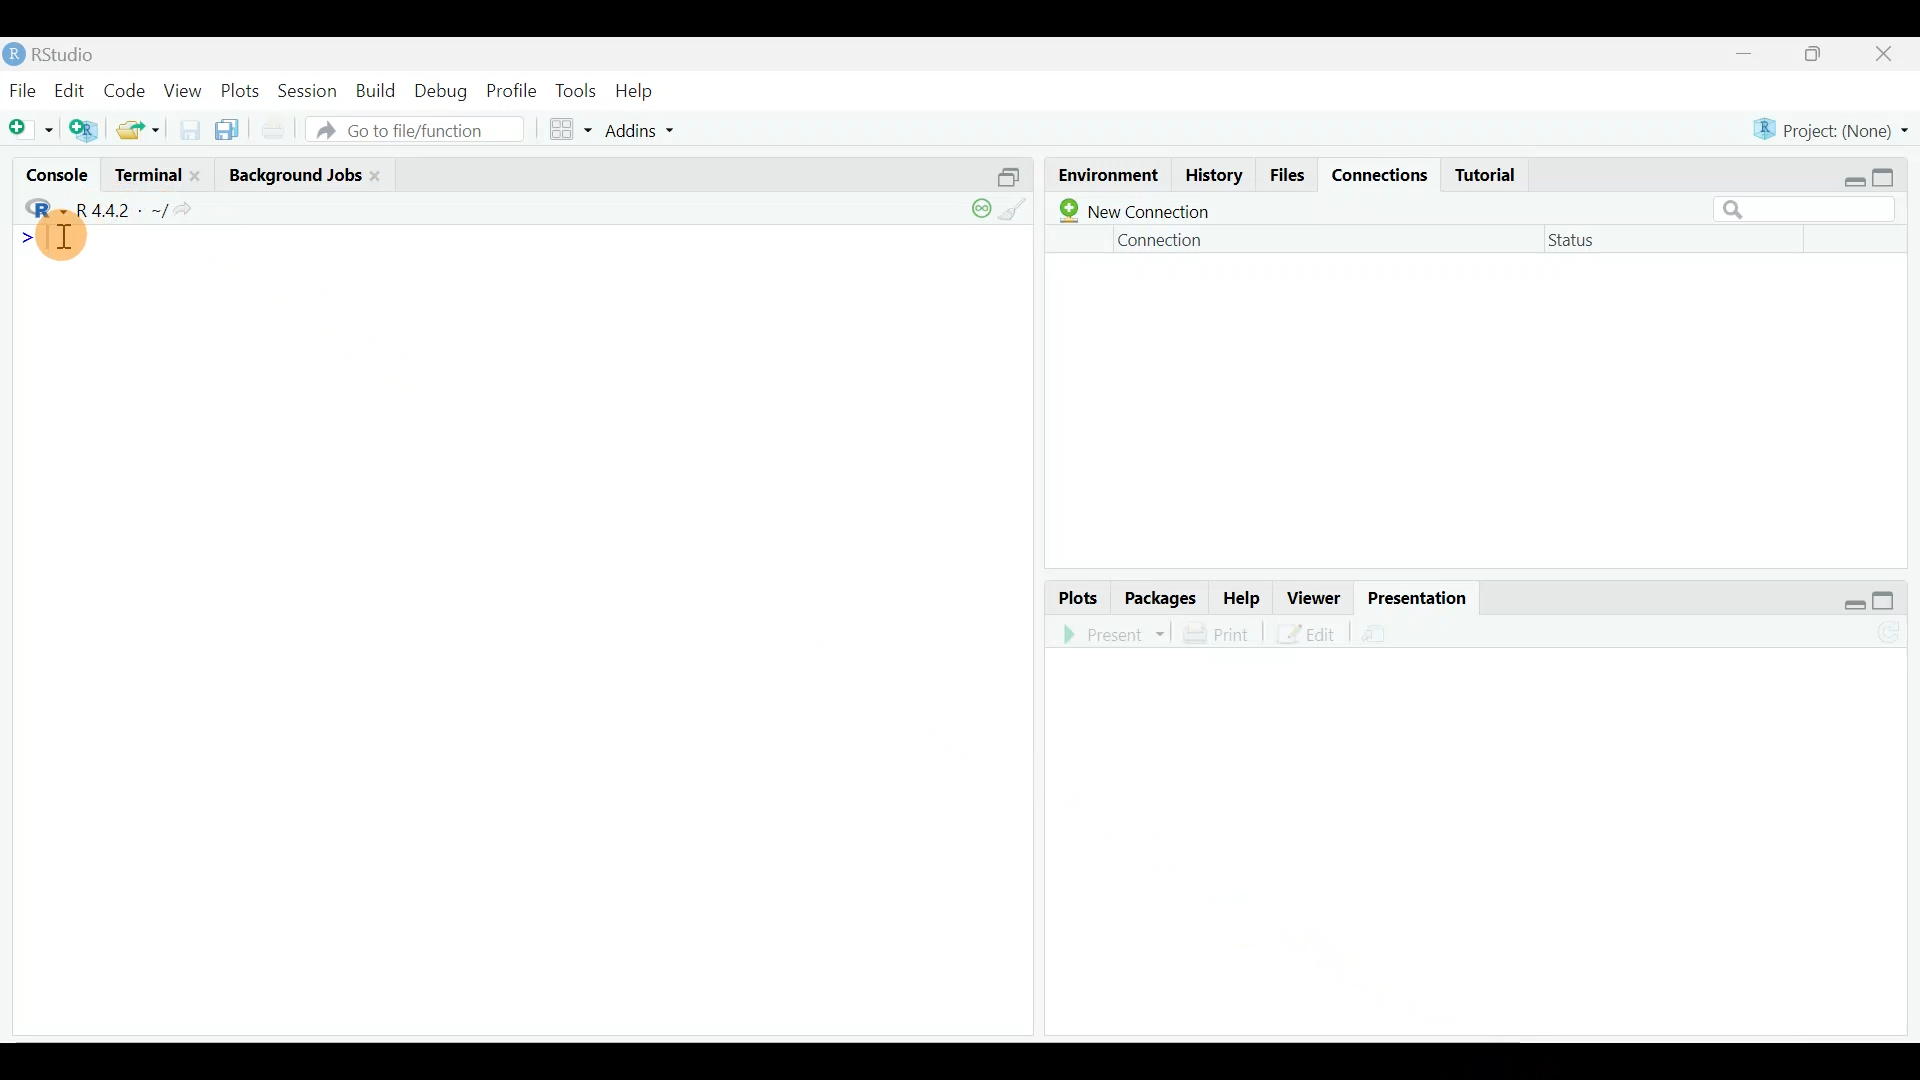  What do you see at coordinates (1891, 633) in the screenshot?
I see `Refresh the presentation preview` at bounding box center [1891, 633].